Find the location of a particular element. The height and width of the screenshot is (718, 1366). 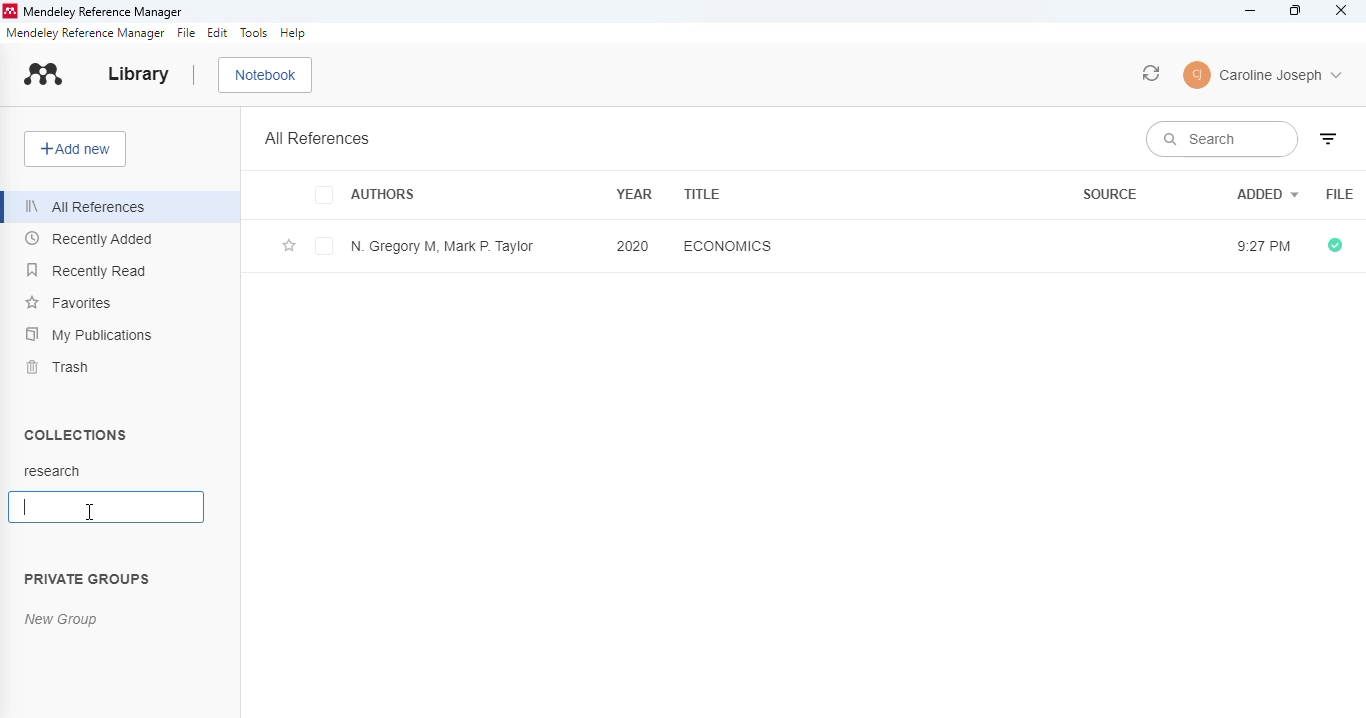

year is located at coordinates (634, 192).